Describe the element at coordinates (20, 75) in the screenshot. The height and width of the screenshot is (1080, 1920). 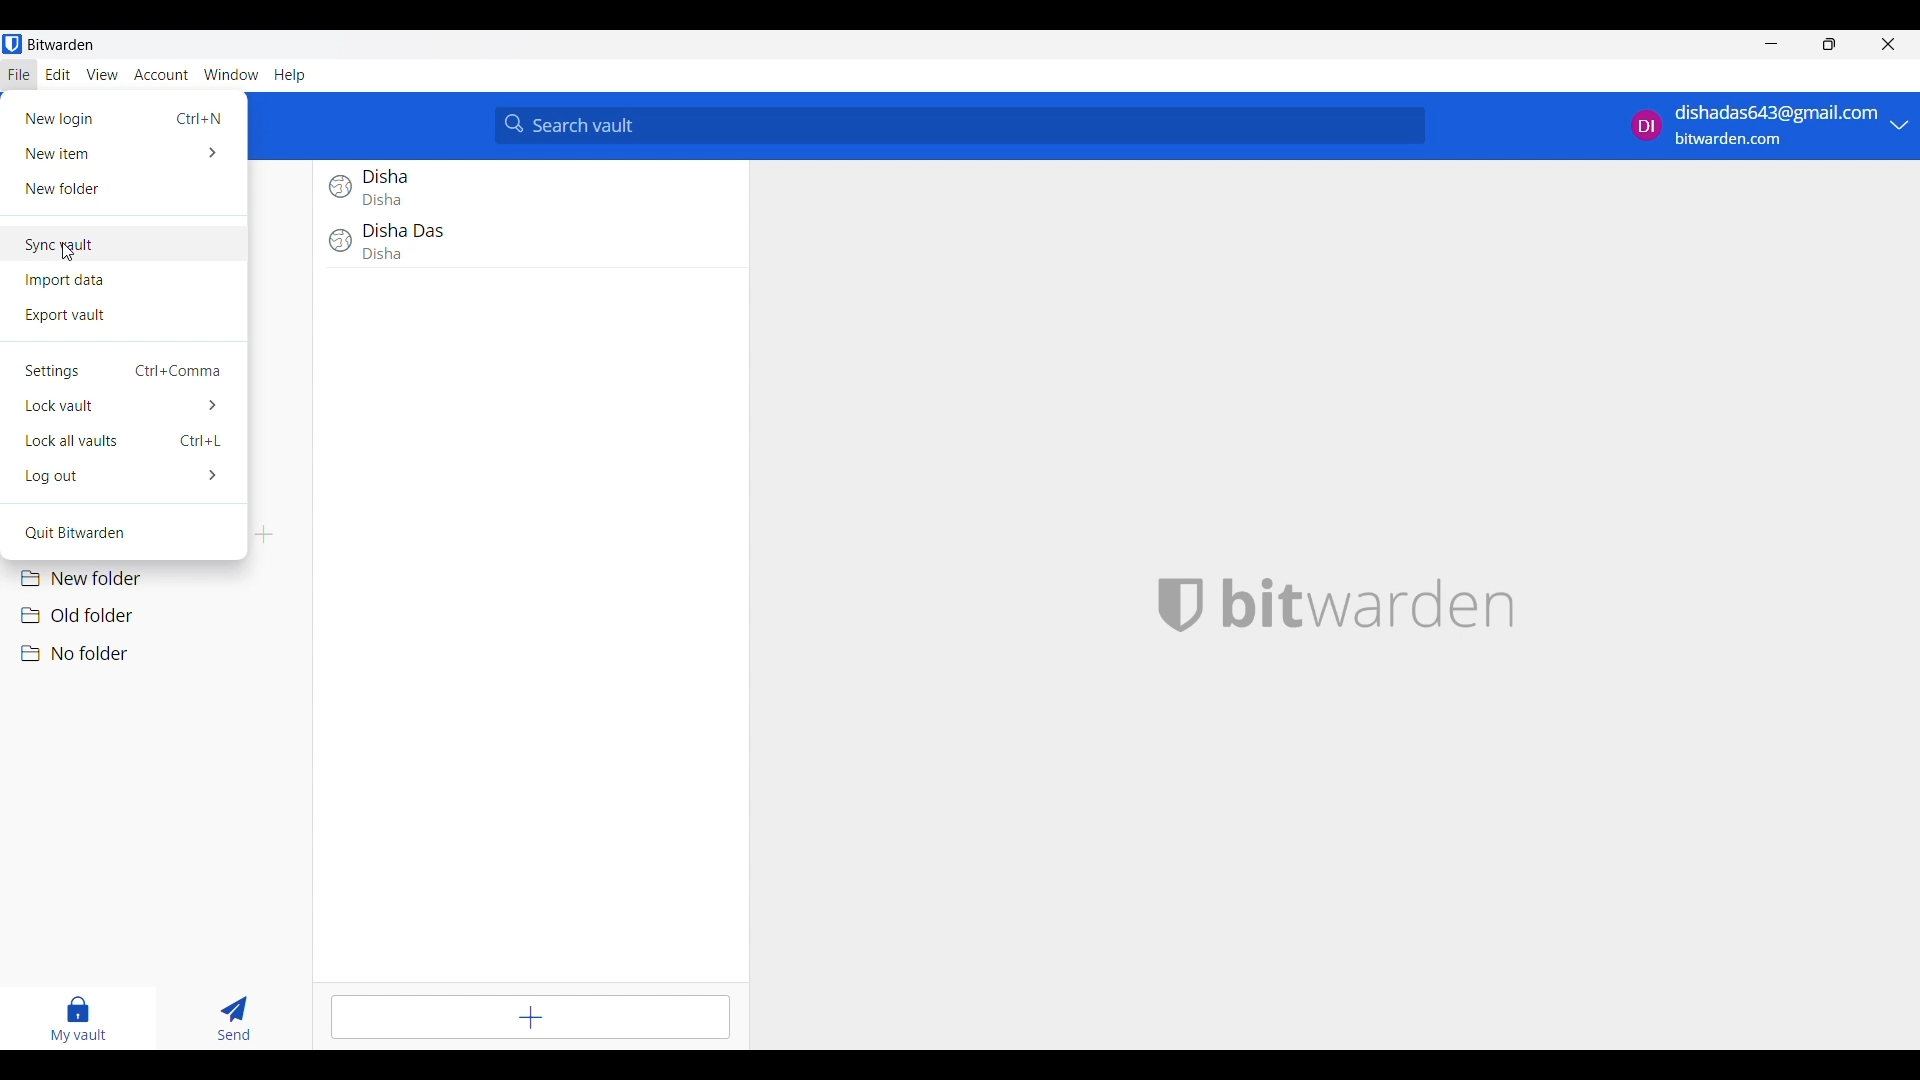
I see `Current menu highlighted` at that location.